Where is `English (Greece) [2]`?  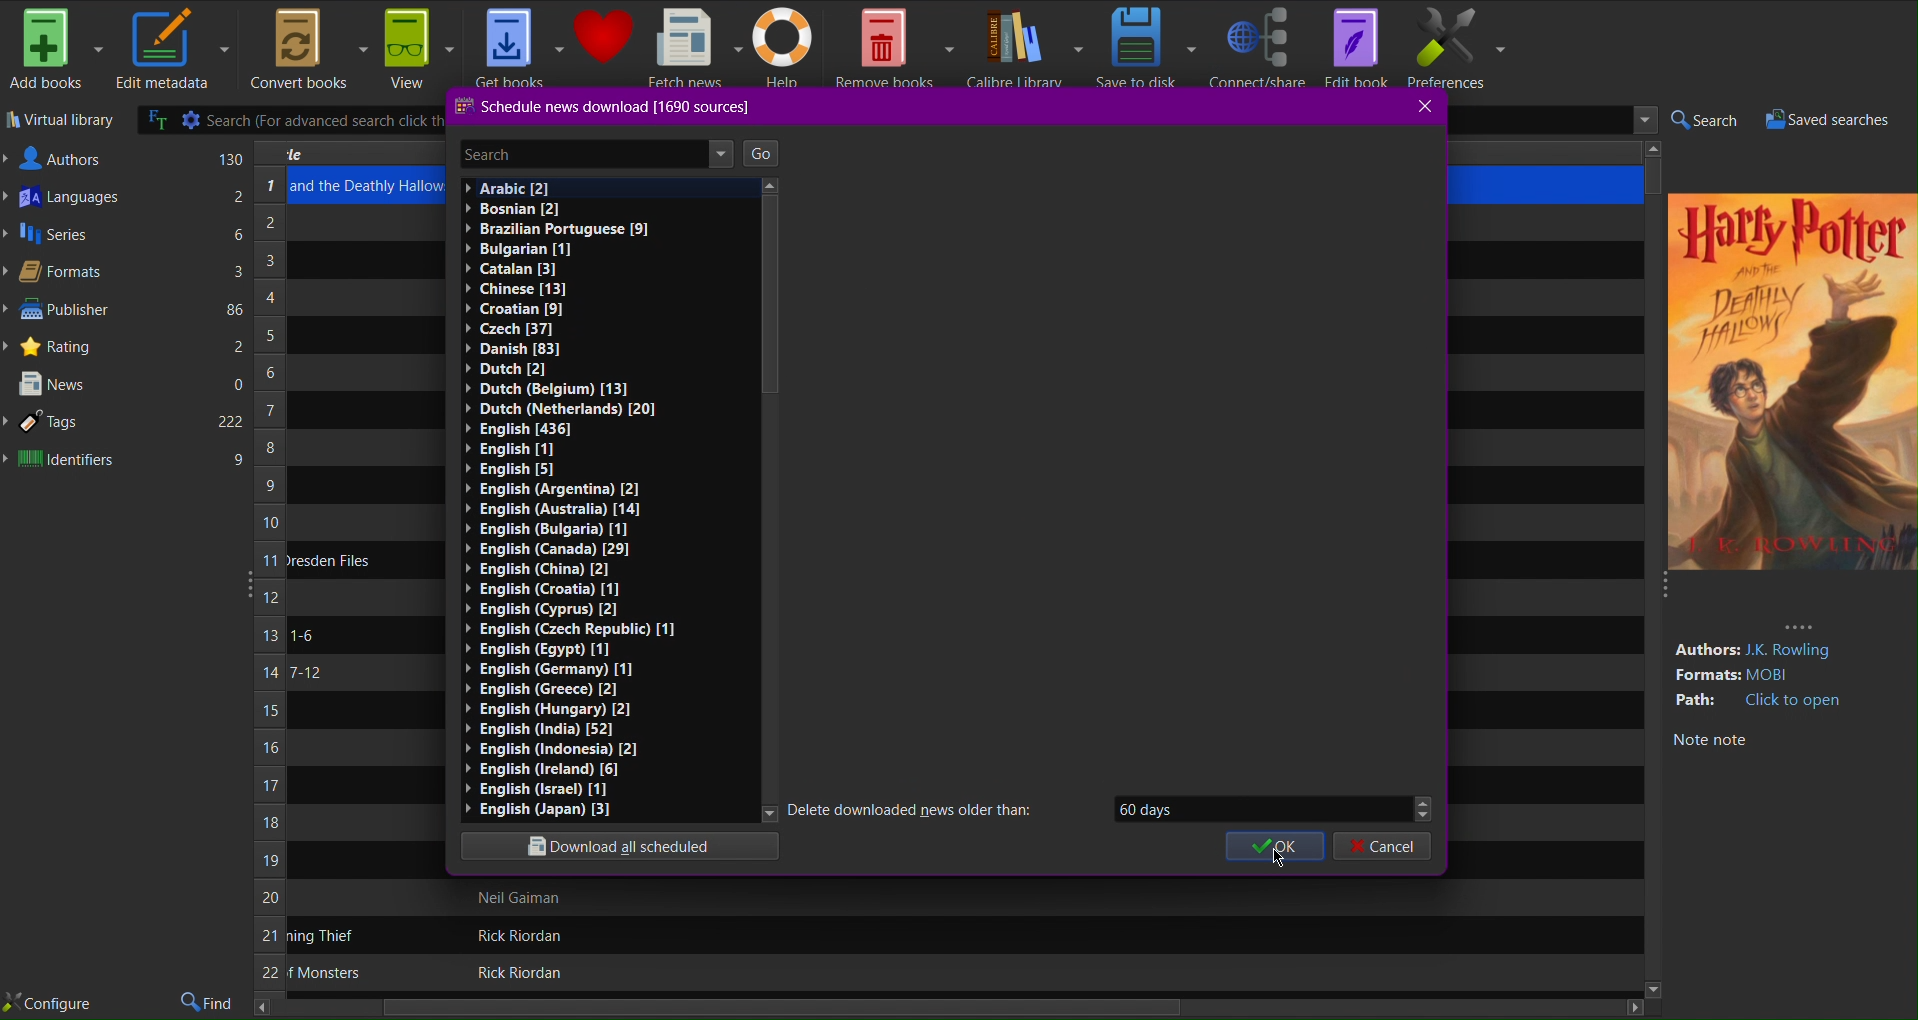 English (Greece) [2] is located at coordinates (539, 688).